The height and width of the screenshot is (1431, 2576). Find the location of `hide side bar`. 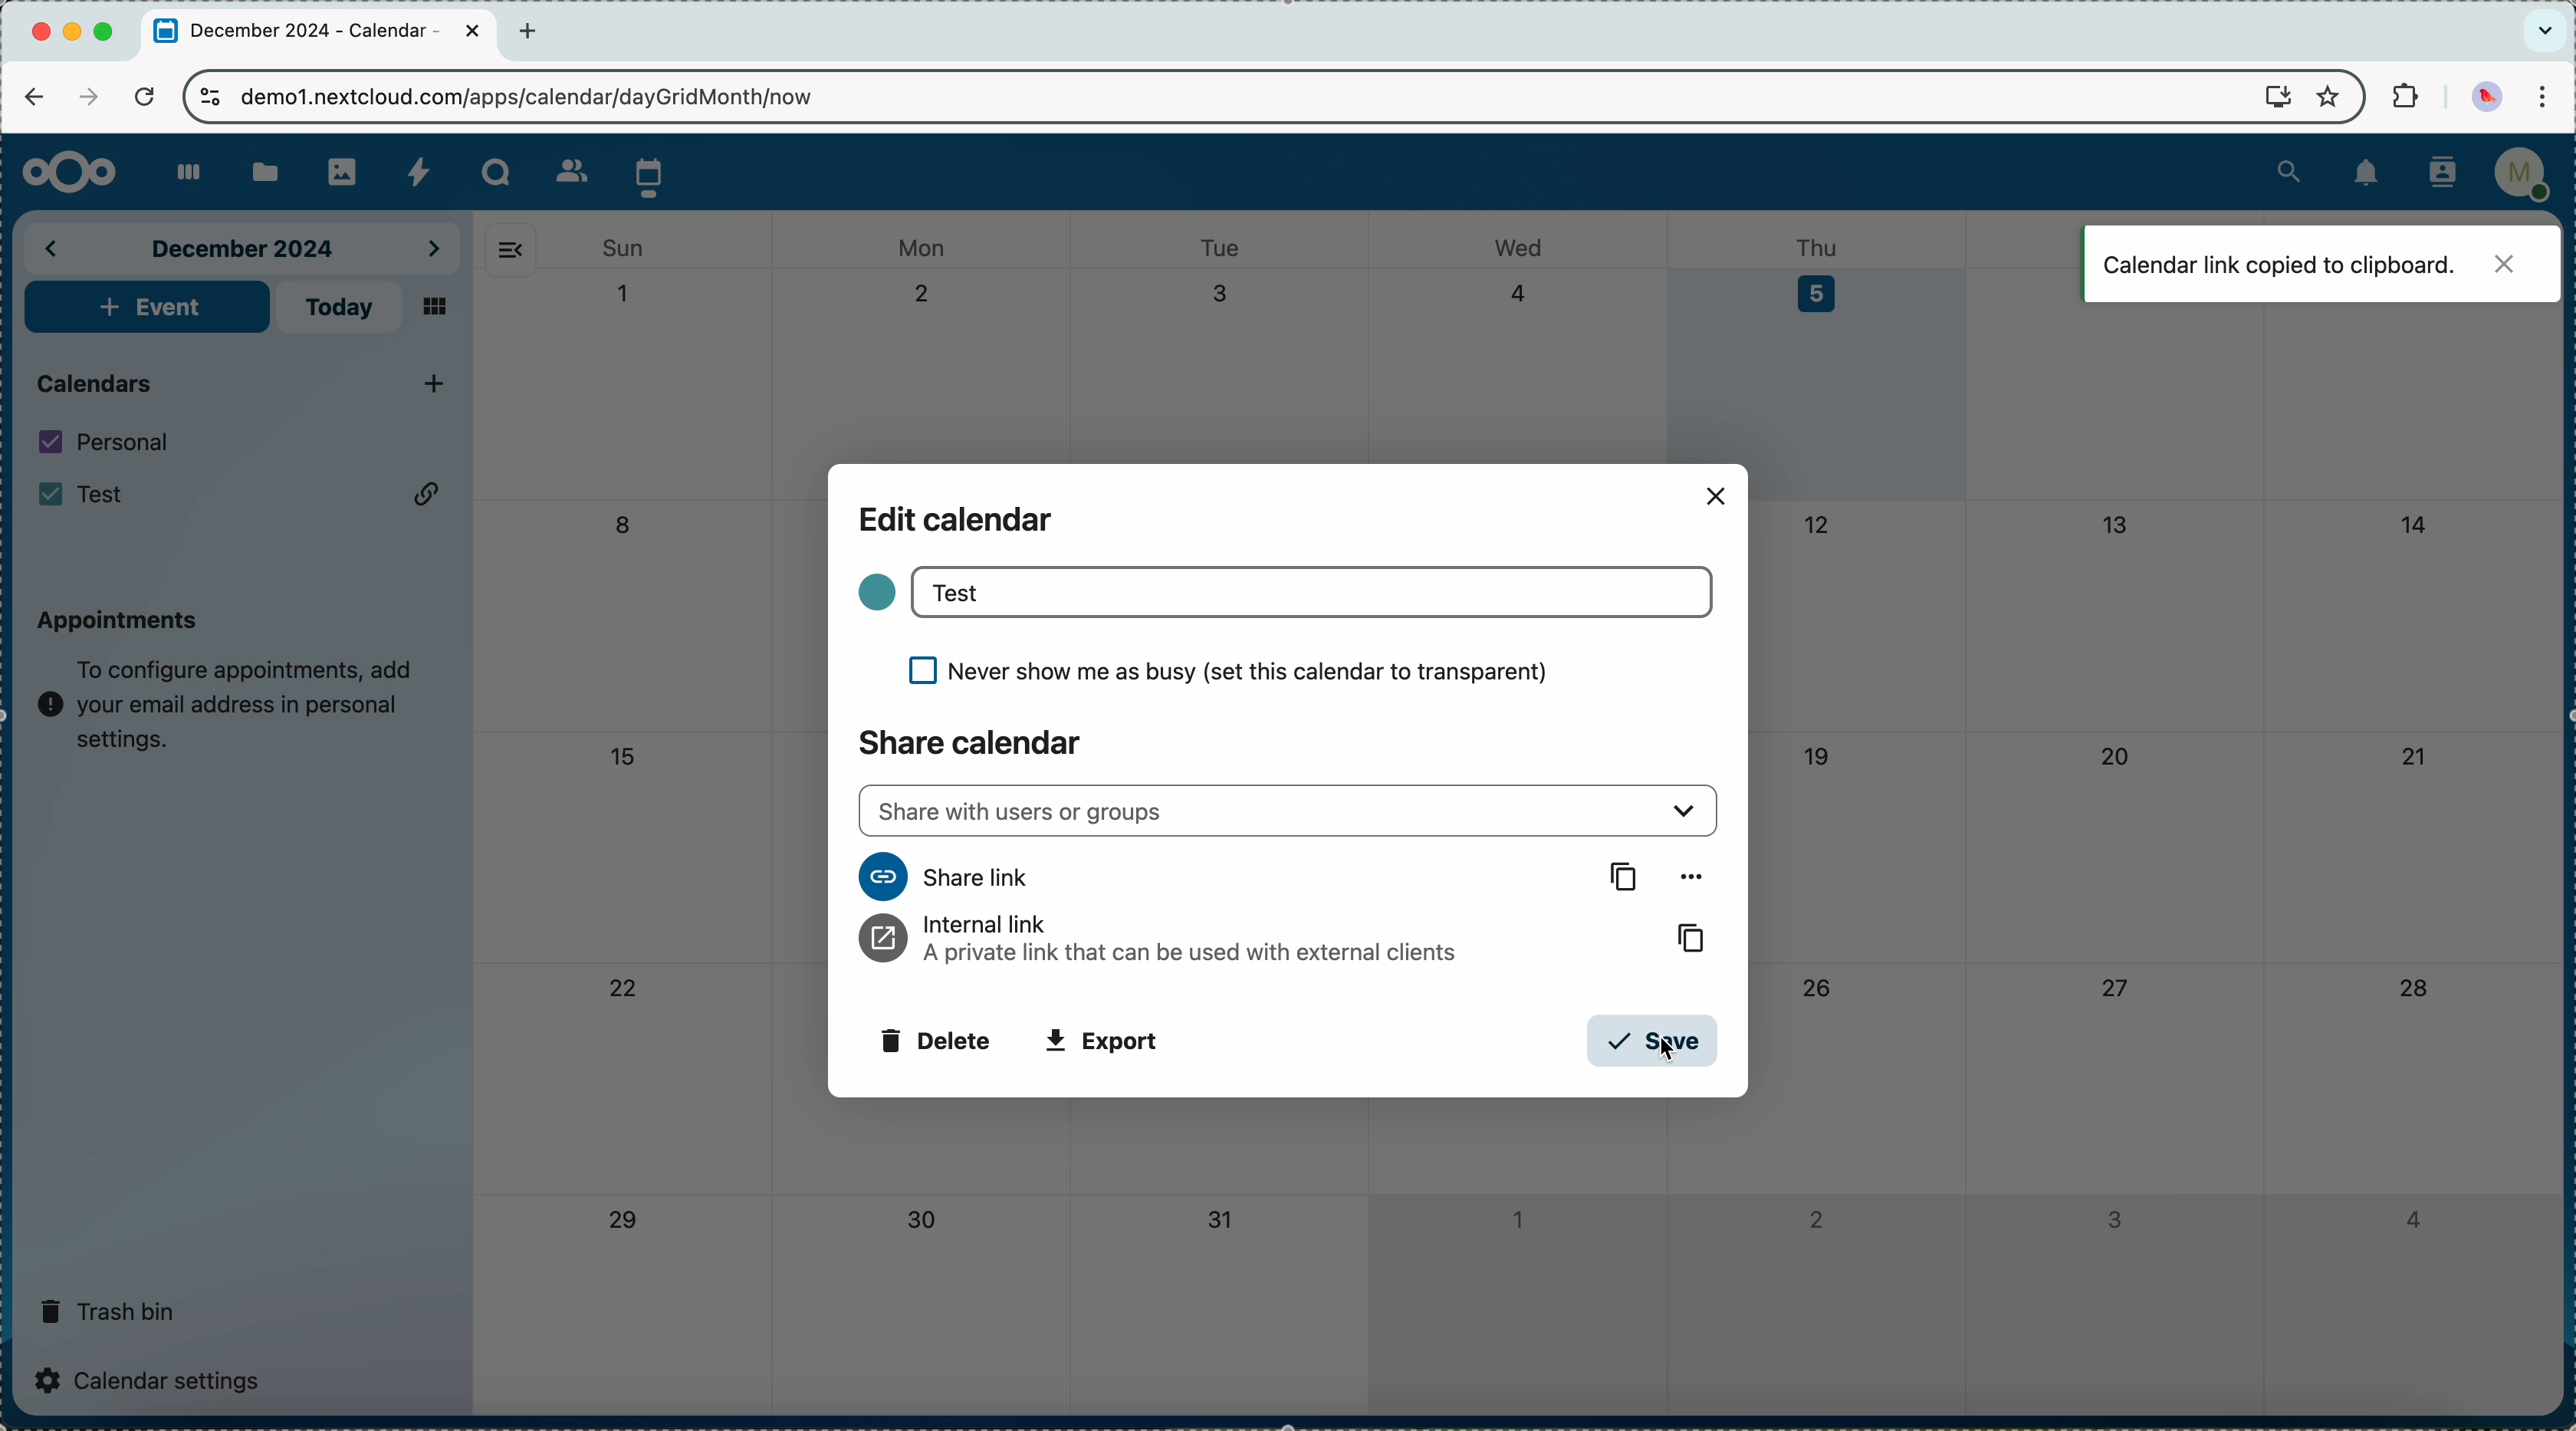

hide side bar is located at coordinates (510, 249).